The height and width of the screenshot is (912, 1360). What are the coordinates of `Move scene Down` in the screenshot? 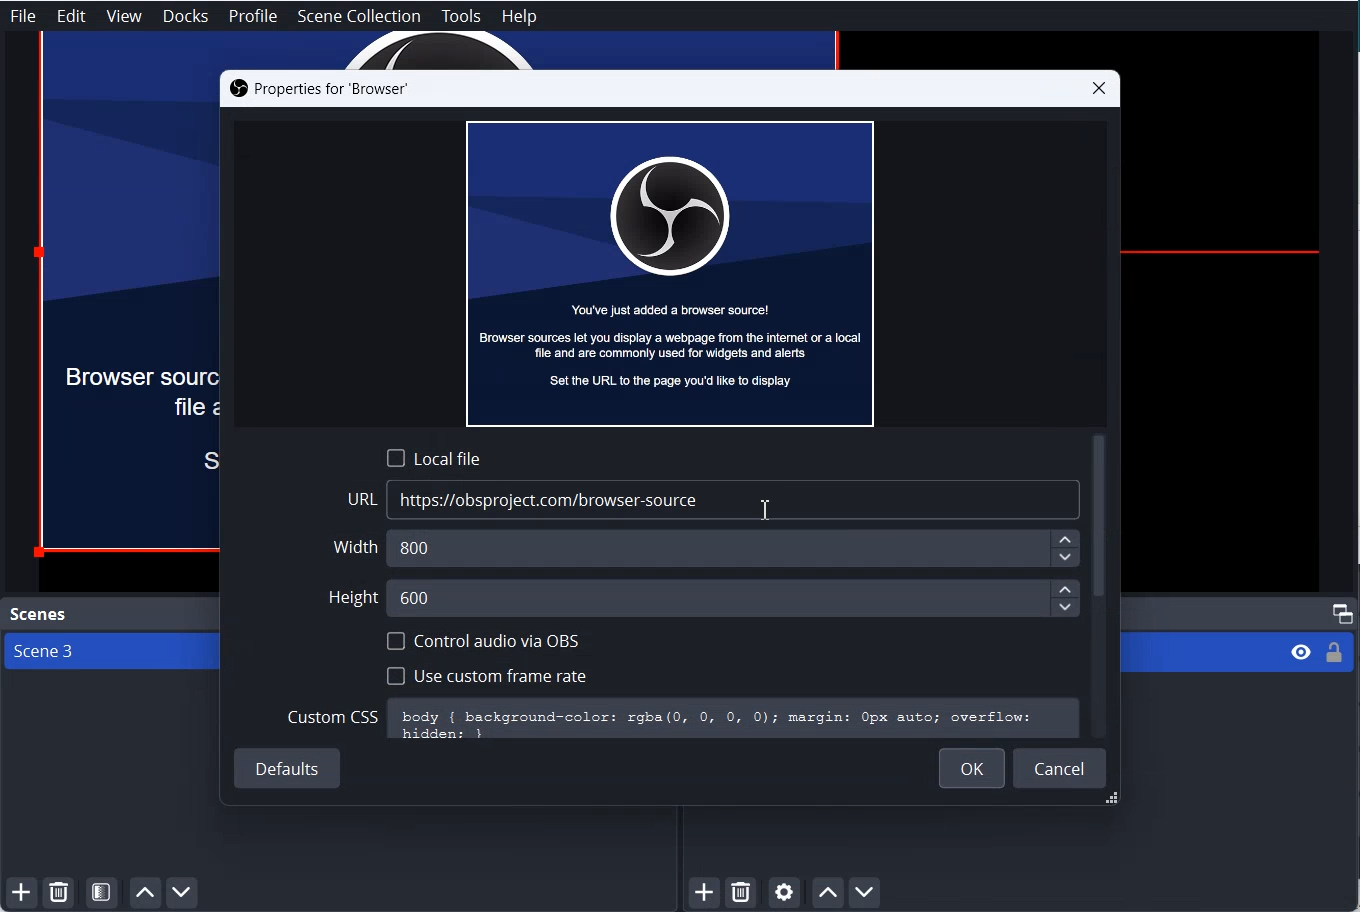 It's located at (184, 893).